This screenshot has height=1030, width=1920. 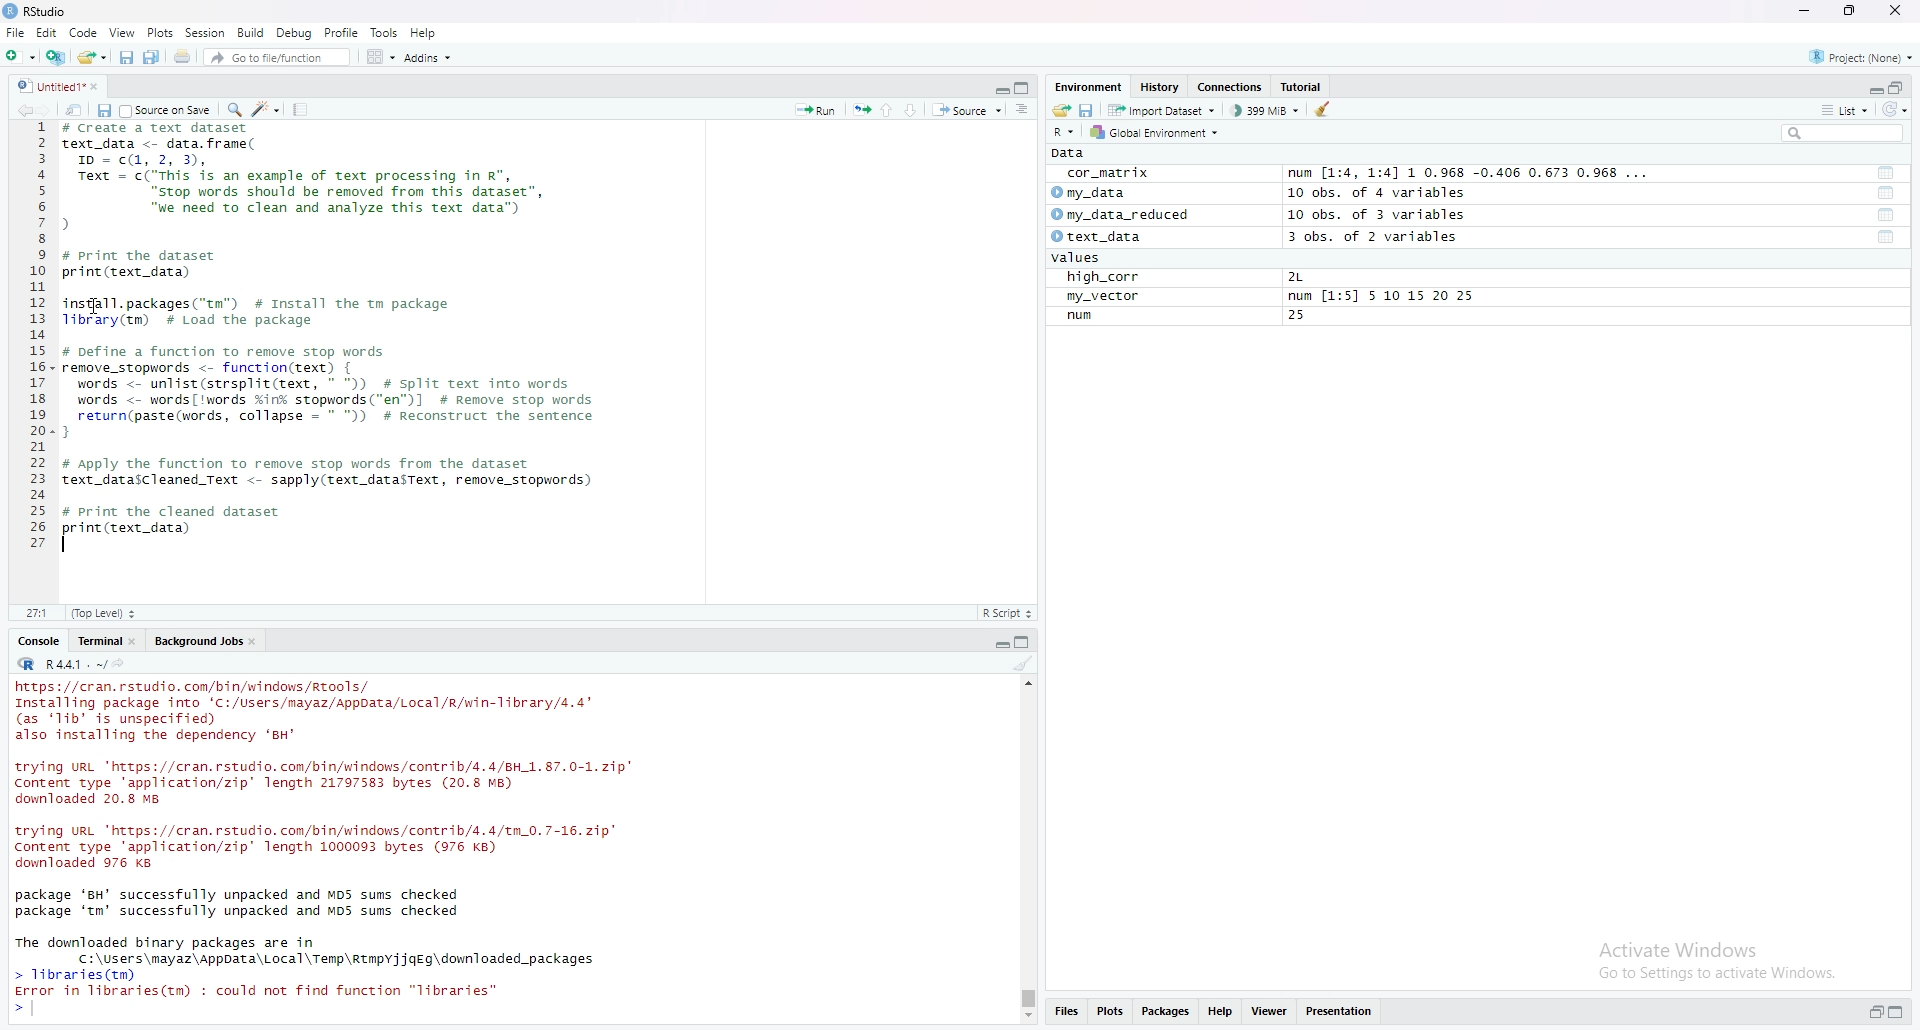 What do you see at coordinates (206, 643) in the screenshot?
I see `background jobs` at bounding box center [206, 643].